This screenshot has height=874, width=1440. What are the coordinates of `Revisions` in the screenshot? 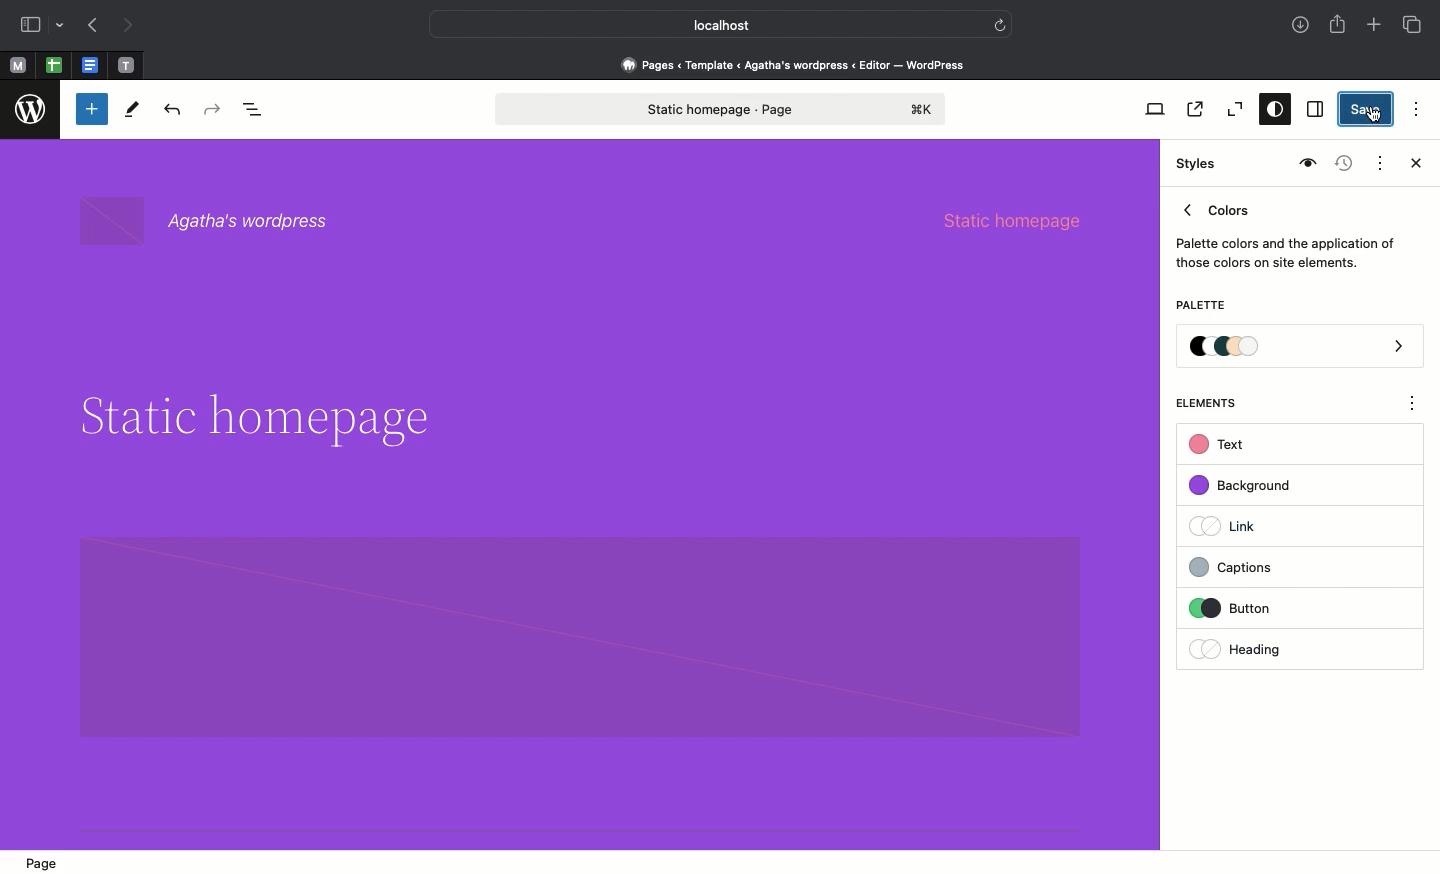 It's located at (1341, 165).